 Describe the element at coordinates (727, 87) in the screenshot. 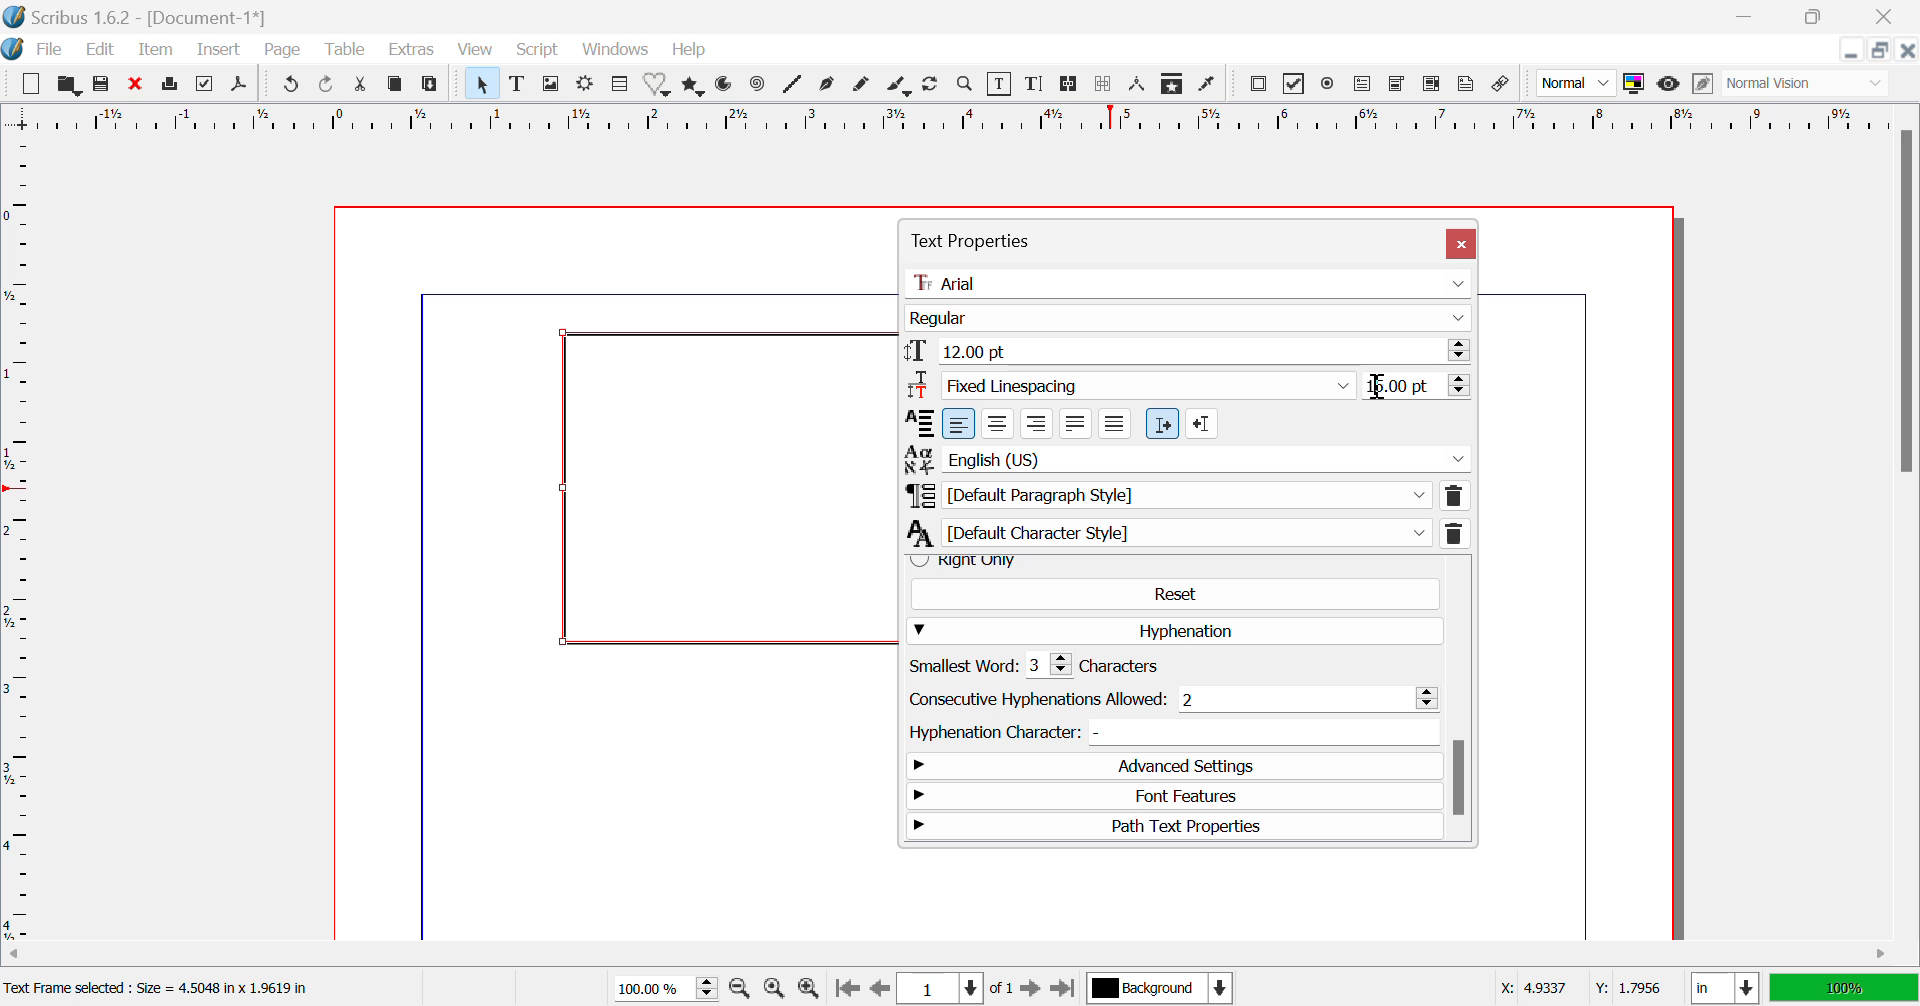

I see `Arcs` at that location.